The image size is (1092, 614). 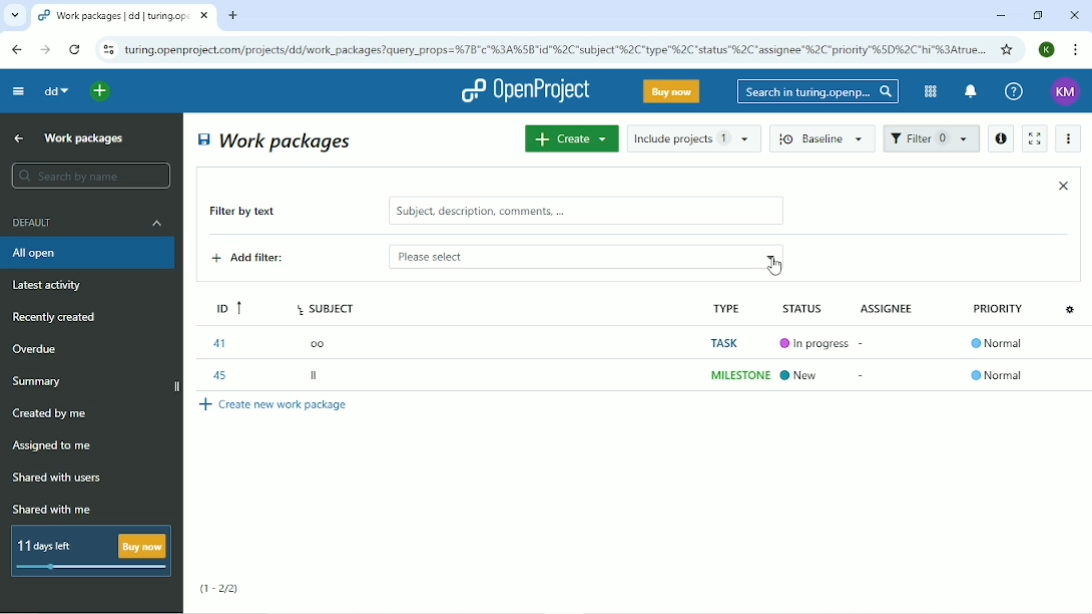 I want to click on Recently created, so click(x=58, y=317).